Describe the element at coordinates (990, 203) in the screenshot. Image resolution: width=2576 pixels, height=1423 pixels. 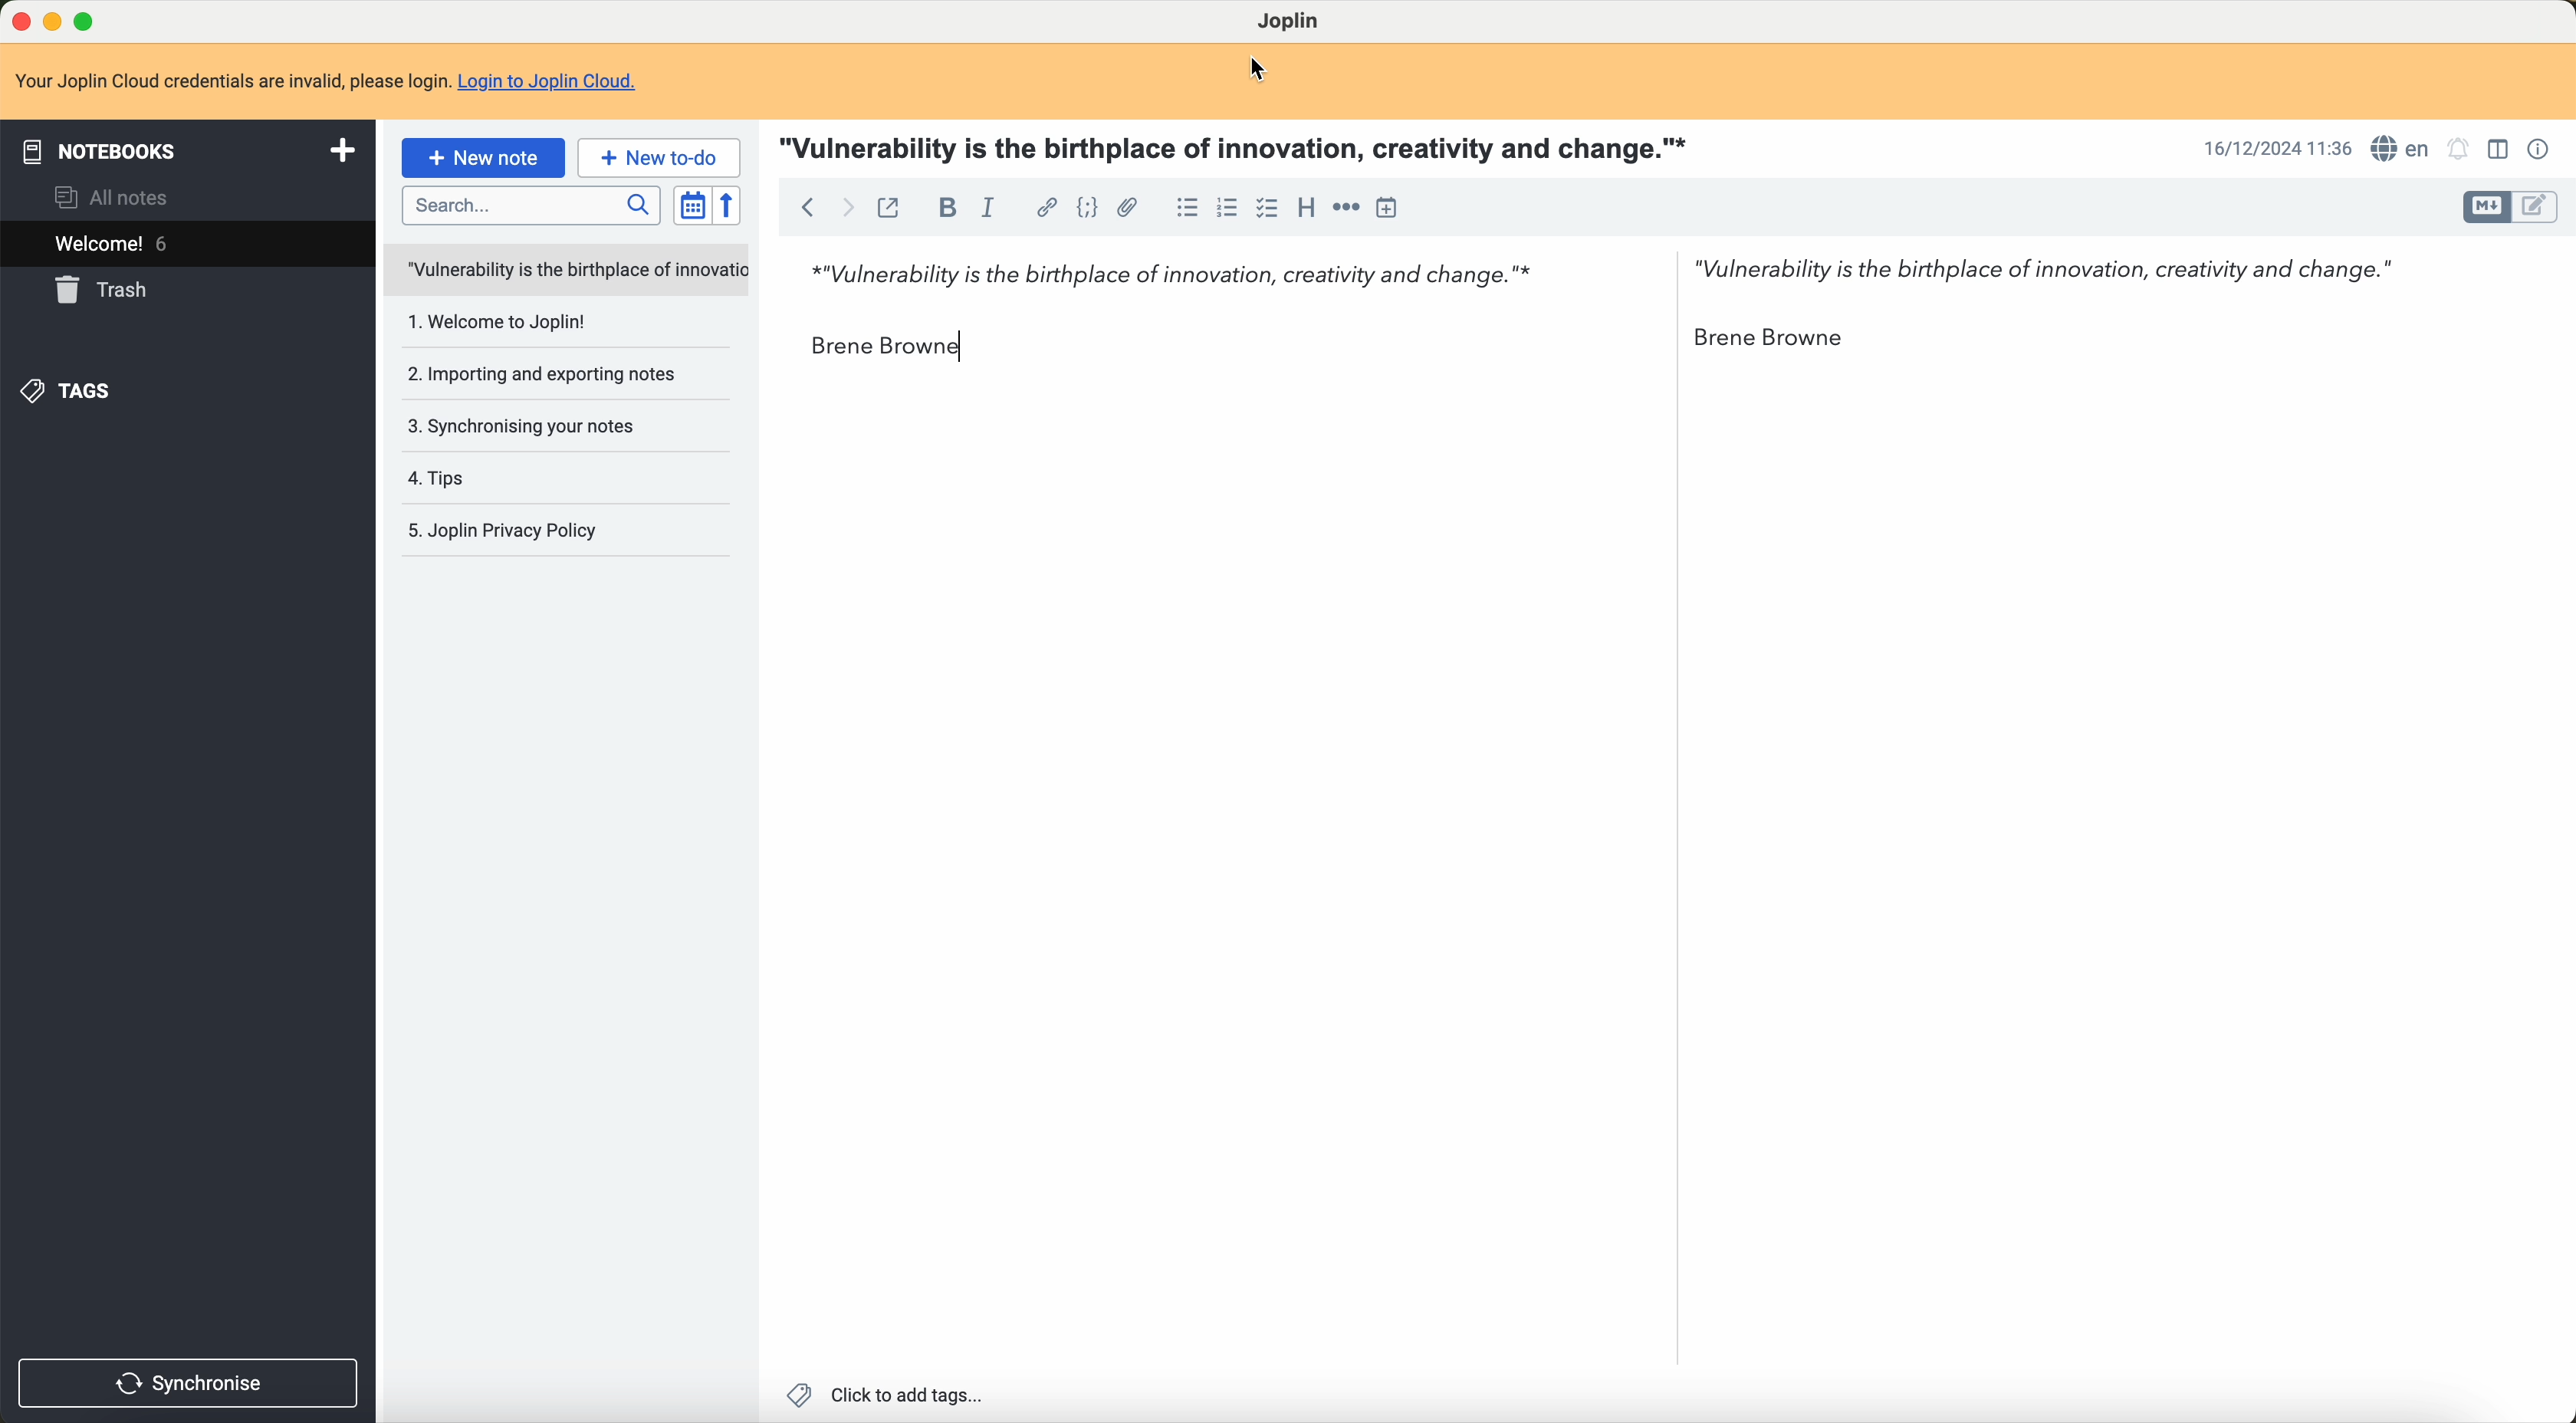
I see `italic` at that location.